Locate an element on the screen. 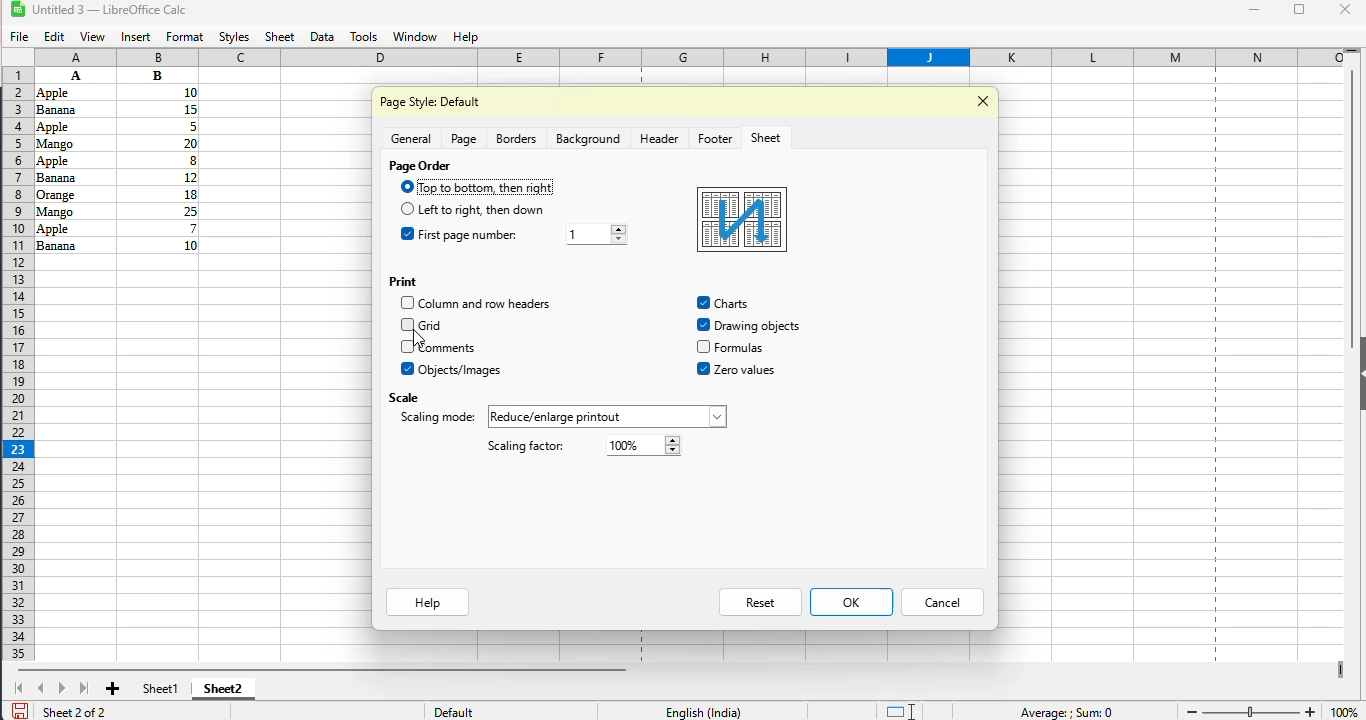 The height and width of the screenshot is (720, 1366). scroll to next sheet is located at coordinates (62, 688).